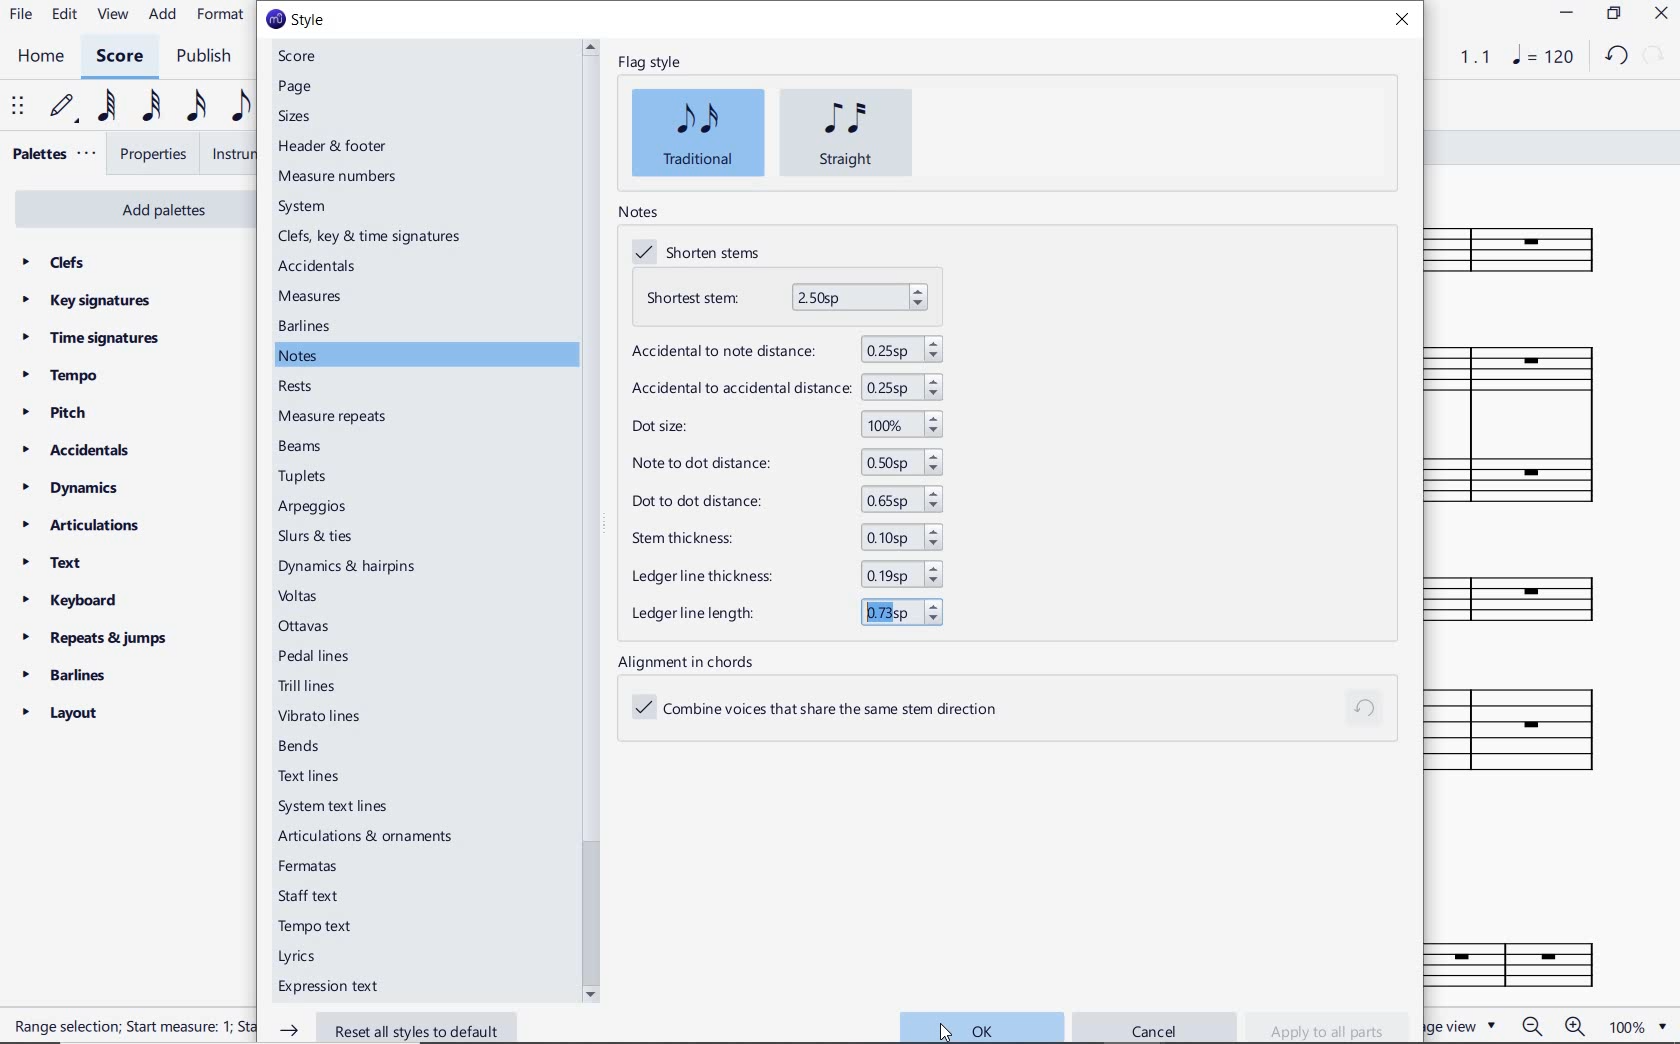 The image size is (1680, 1044). What do you see at coordinates (1535, 729) in the screenshot?
I see `Instrument: Electric guitar` at bounding box center [1535, 729].